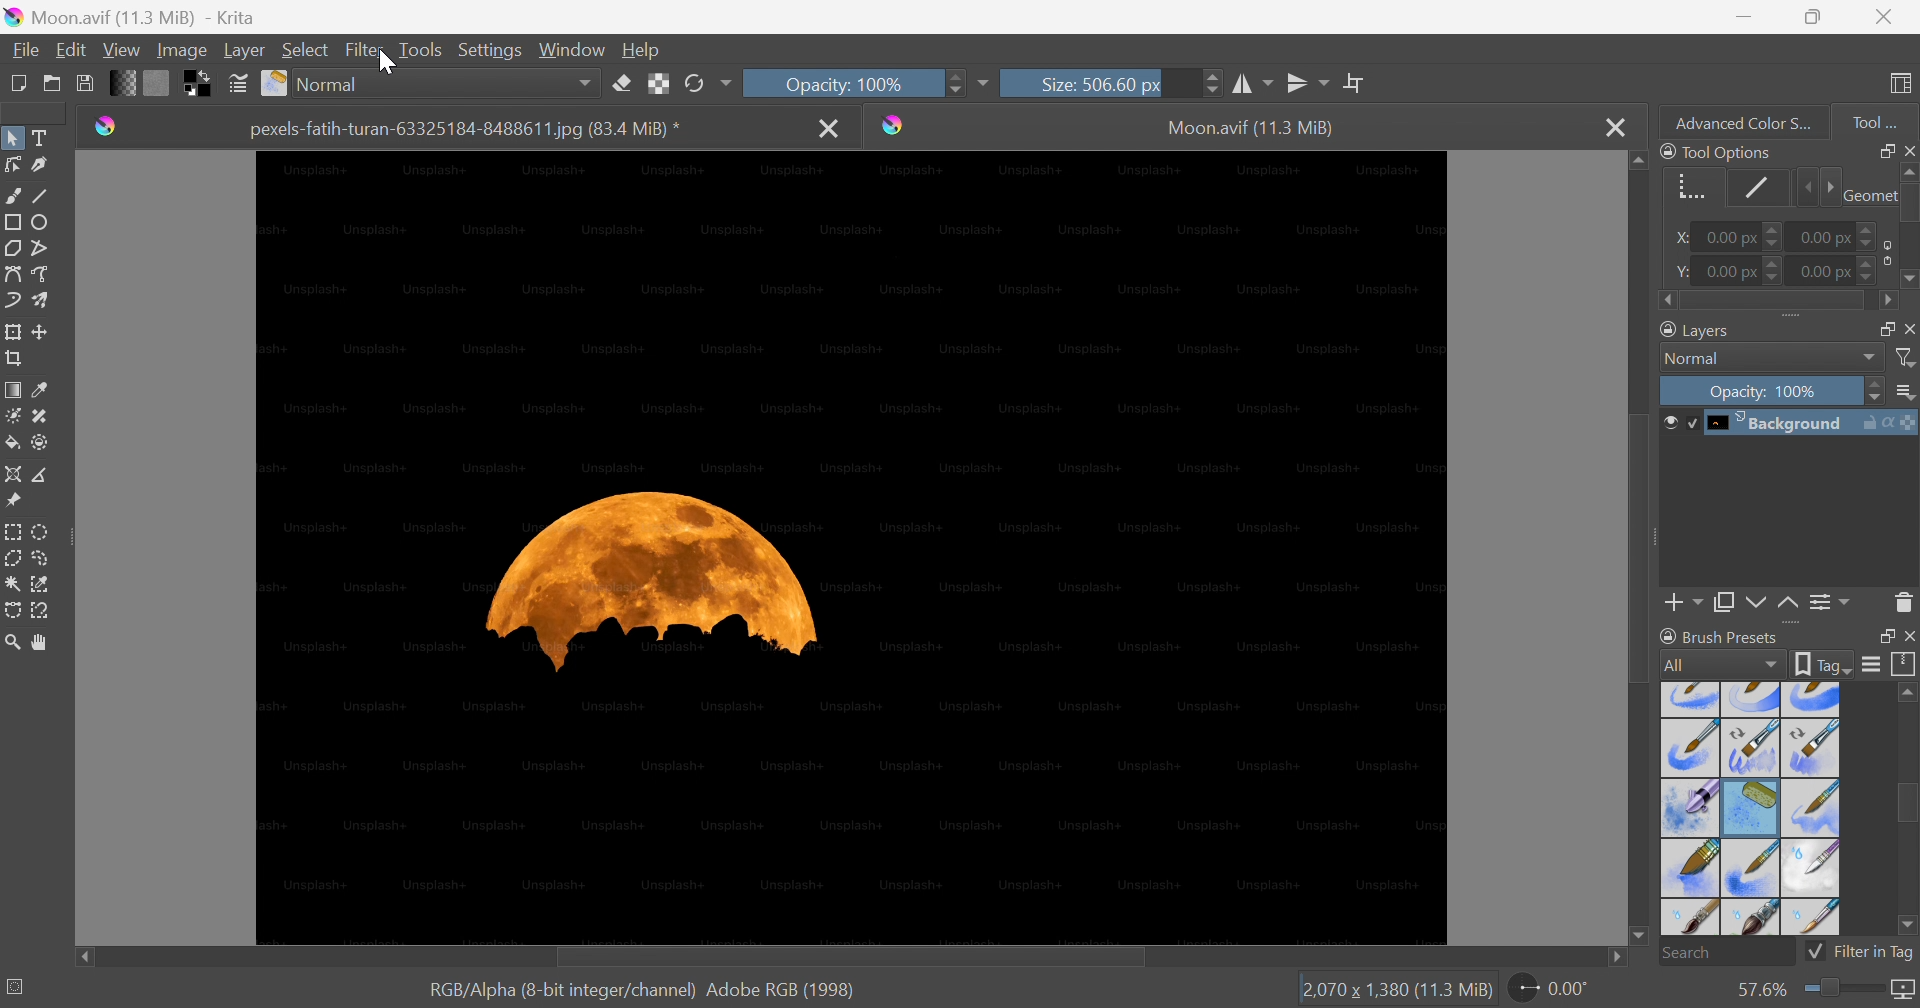 The height and width of the screenshot is (1008, 1920). I want to click on Close, so click(1908, 327).